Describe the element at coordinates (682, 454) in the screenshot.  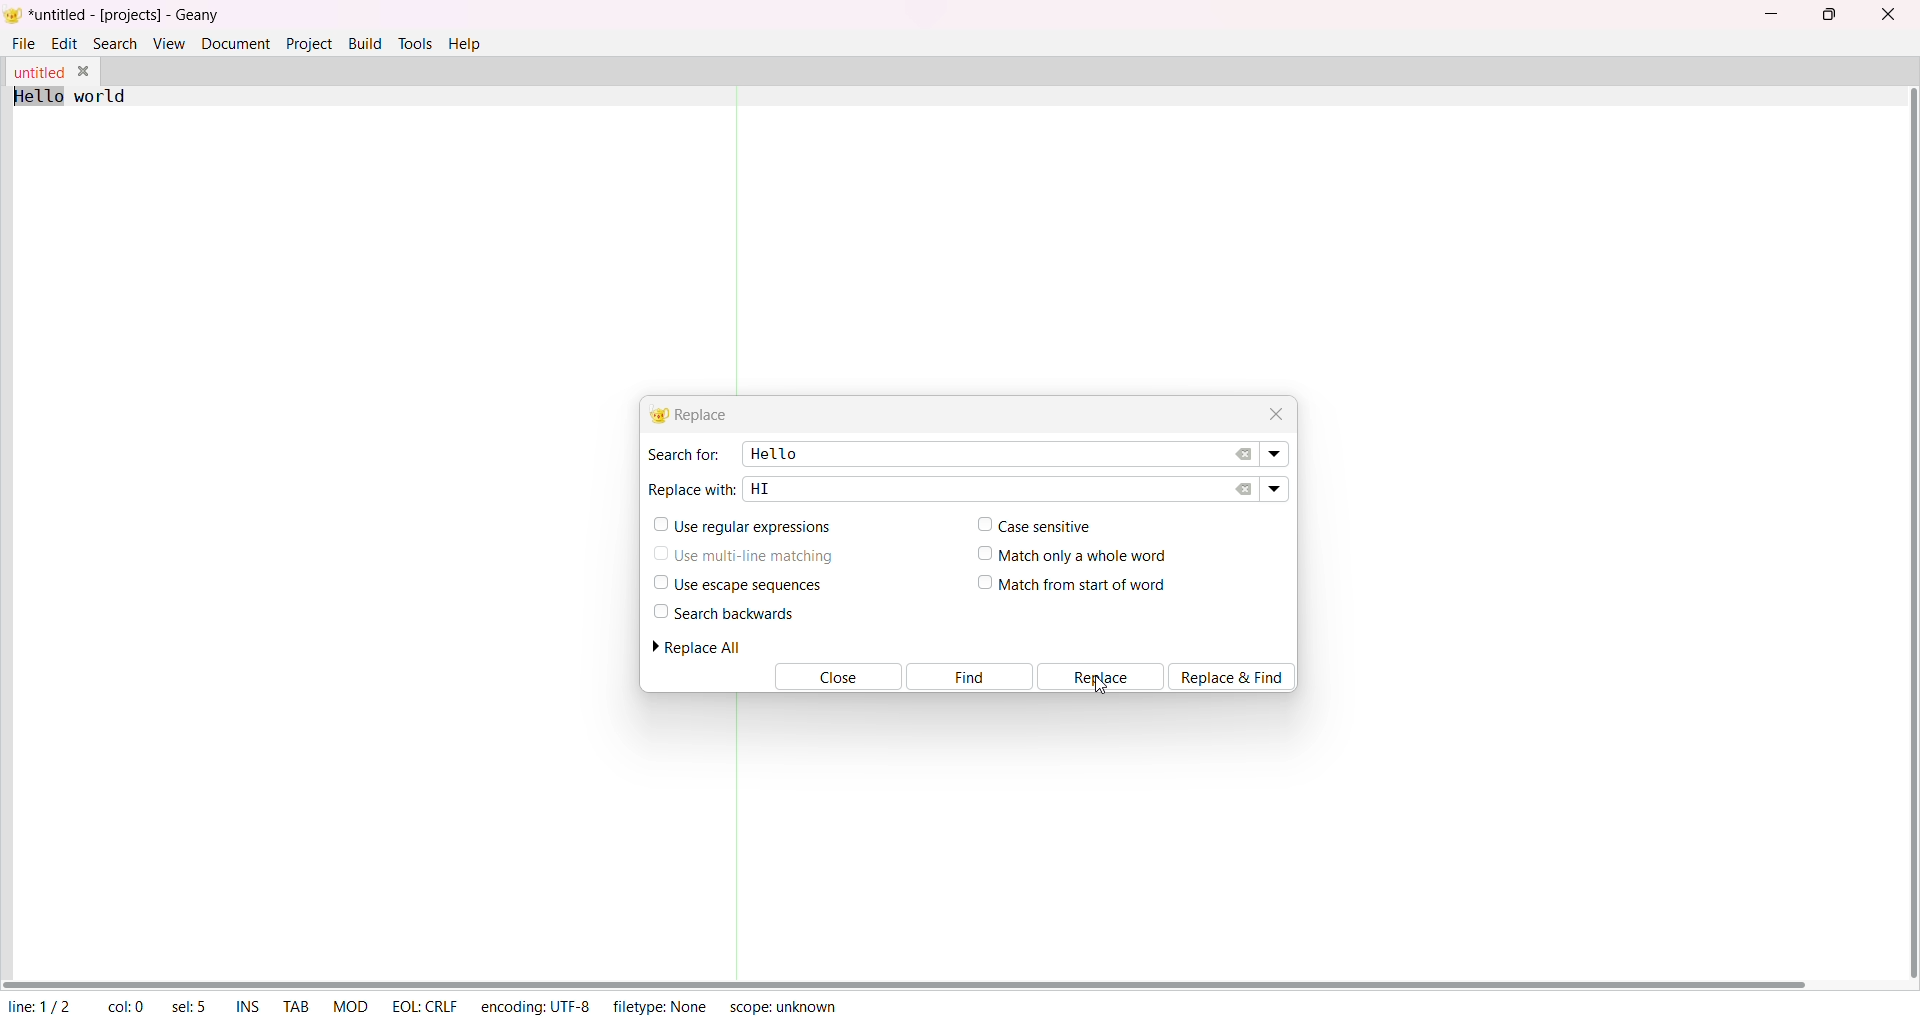
I see `search for` at that location.